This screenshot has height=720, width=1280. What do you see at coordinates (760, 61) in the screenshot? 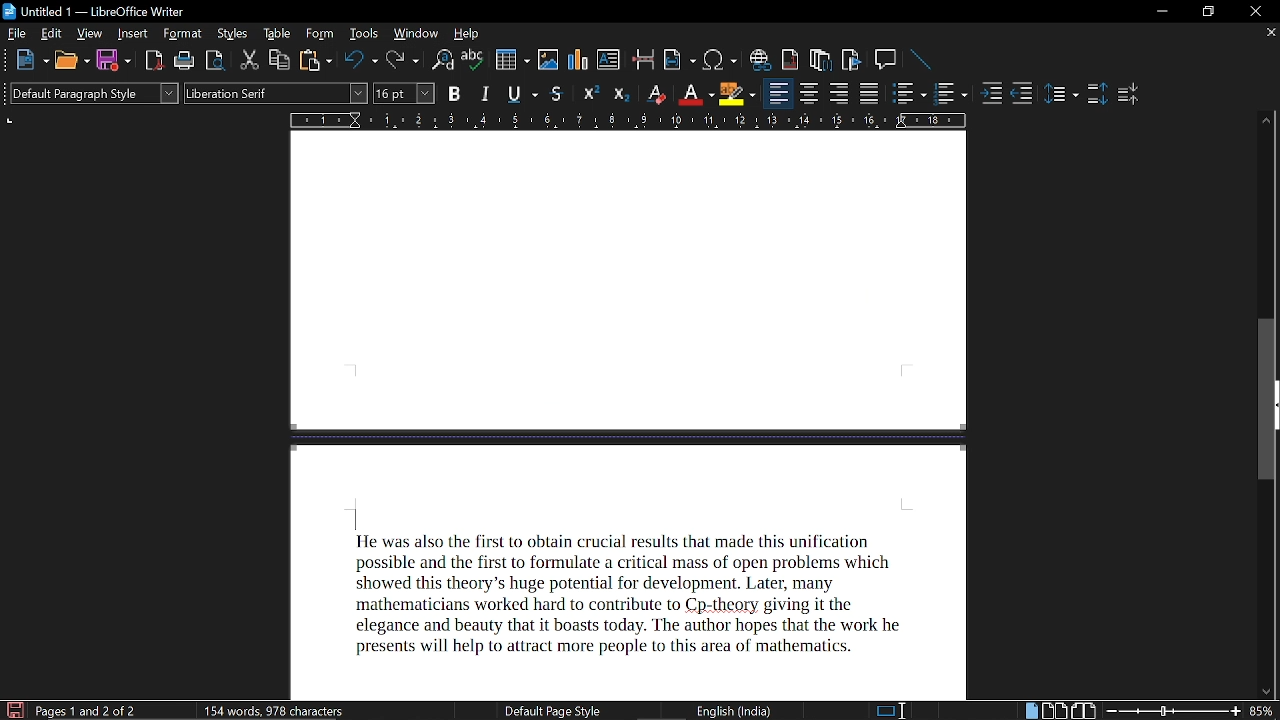
I see `insert hyperlink` at bounding box center [760, 61].